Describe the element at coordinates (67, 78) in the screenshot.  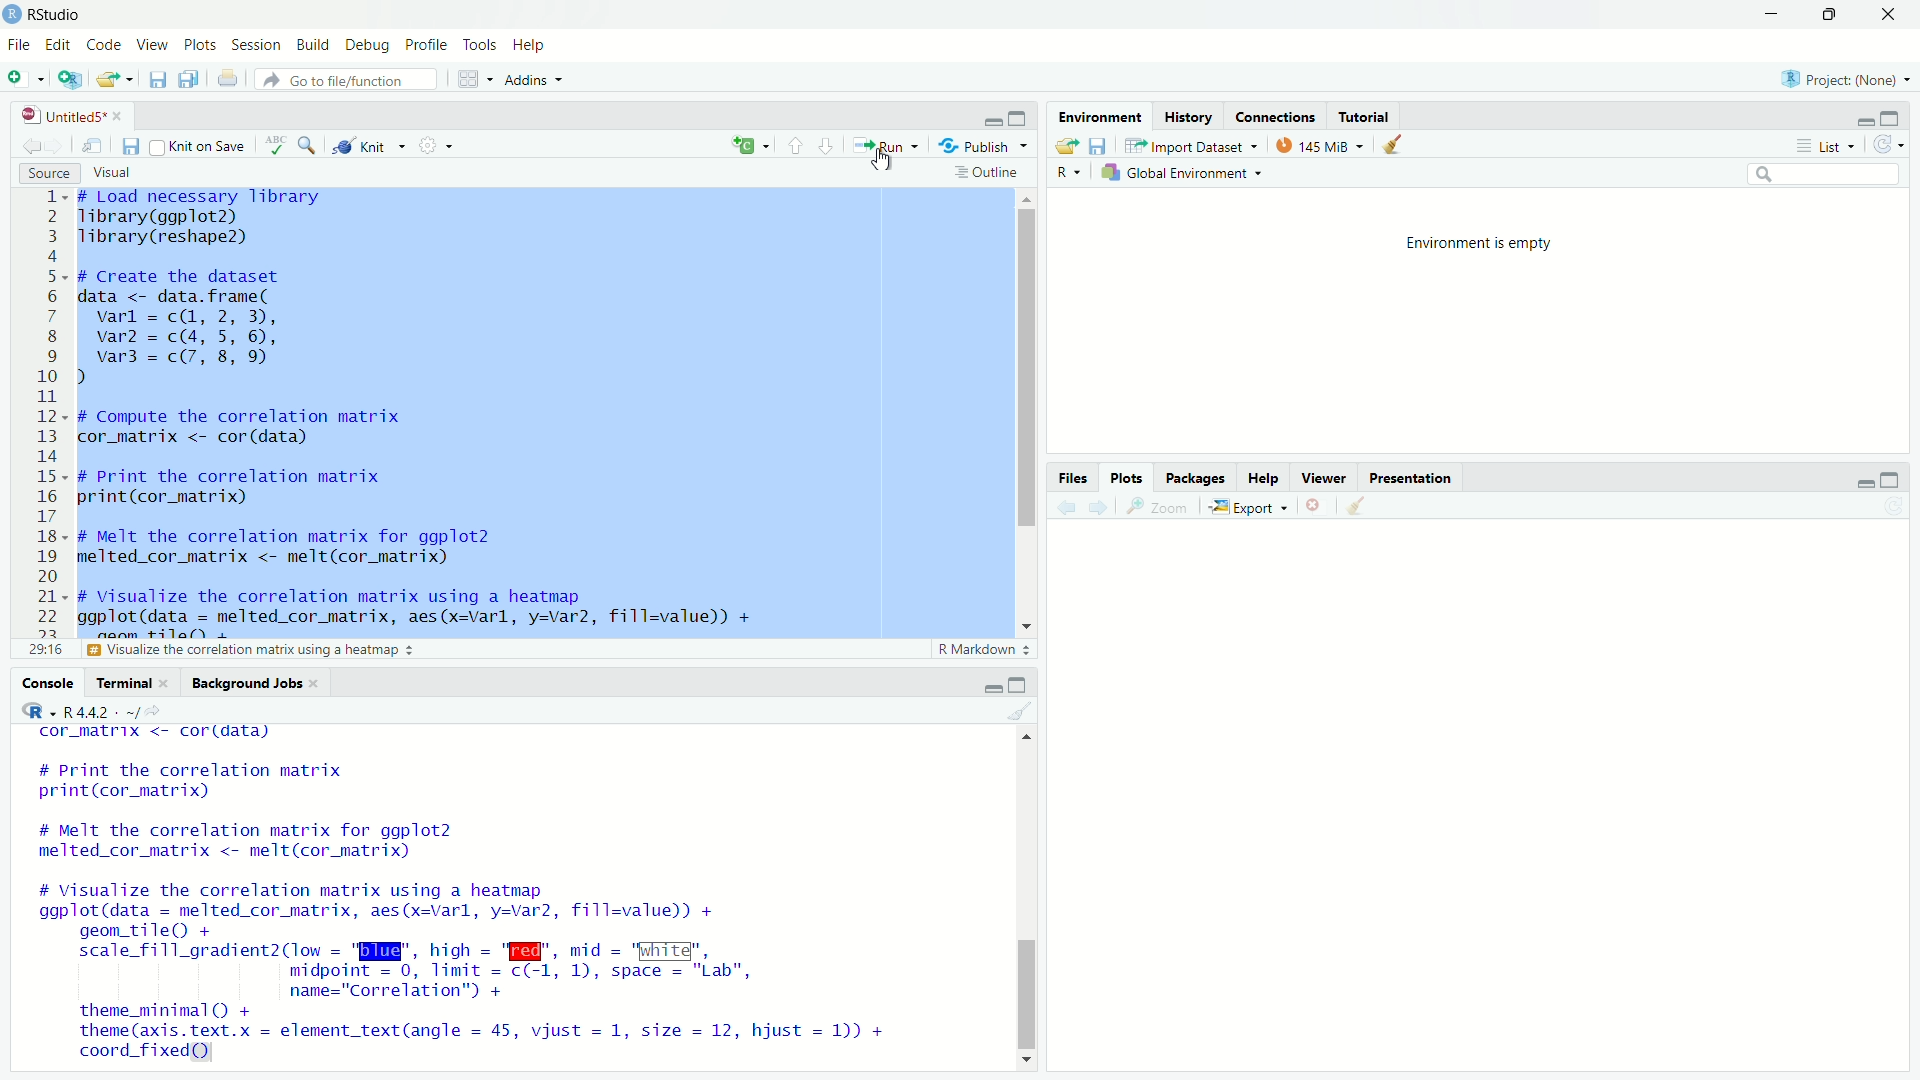
I see `create new project` at that location.